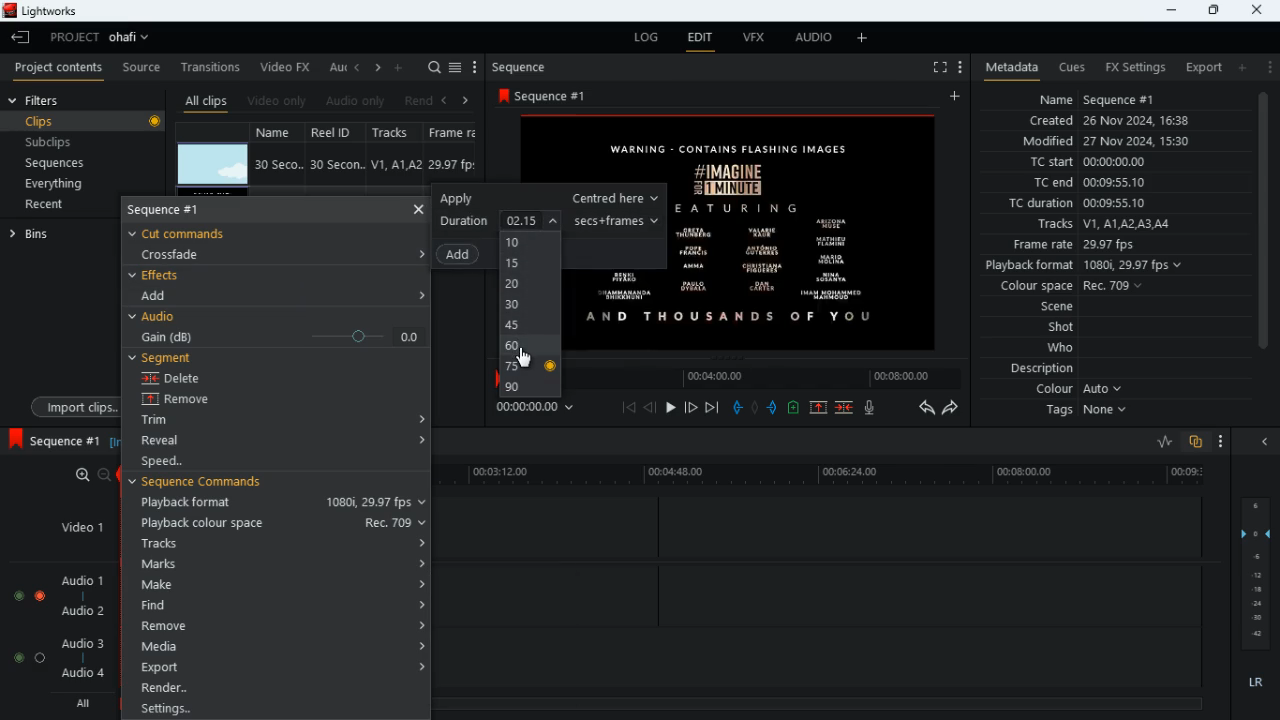 This screenshot has width=1280, height=720. I want to click on video 1, so click(74, 526).